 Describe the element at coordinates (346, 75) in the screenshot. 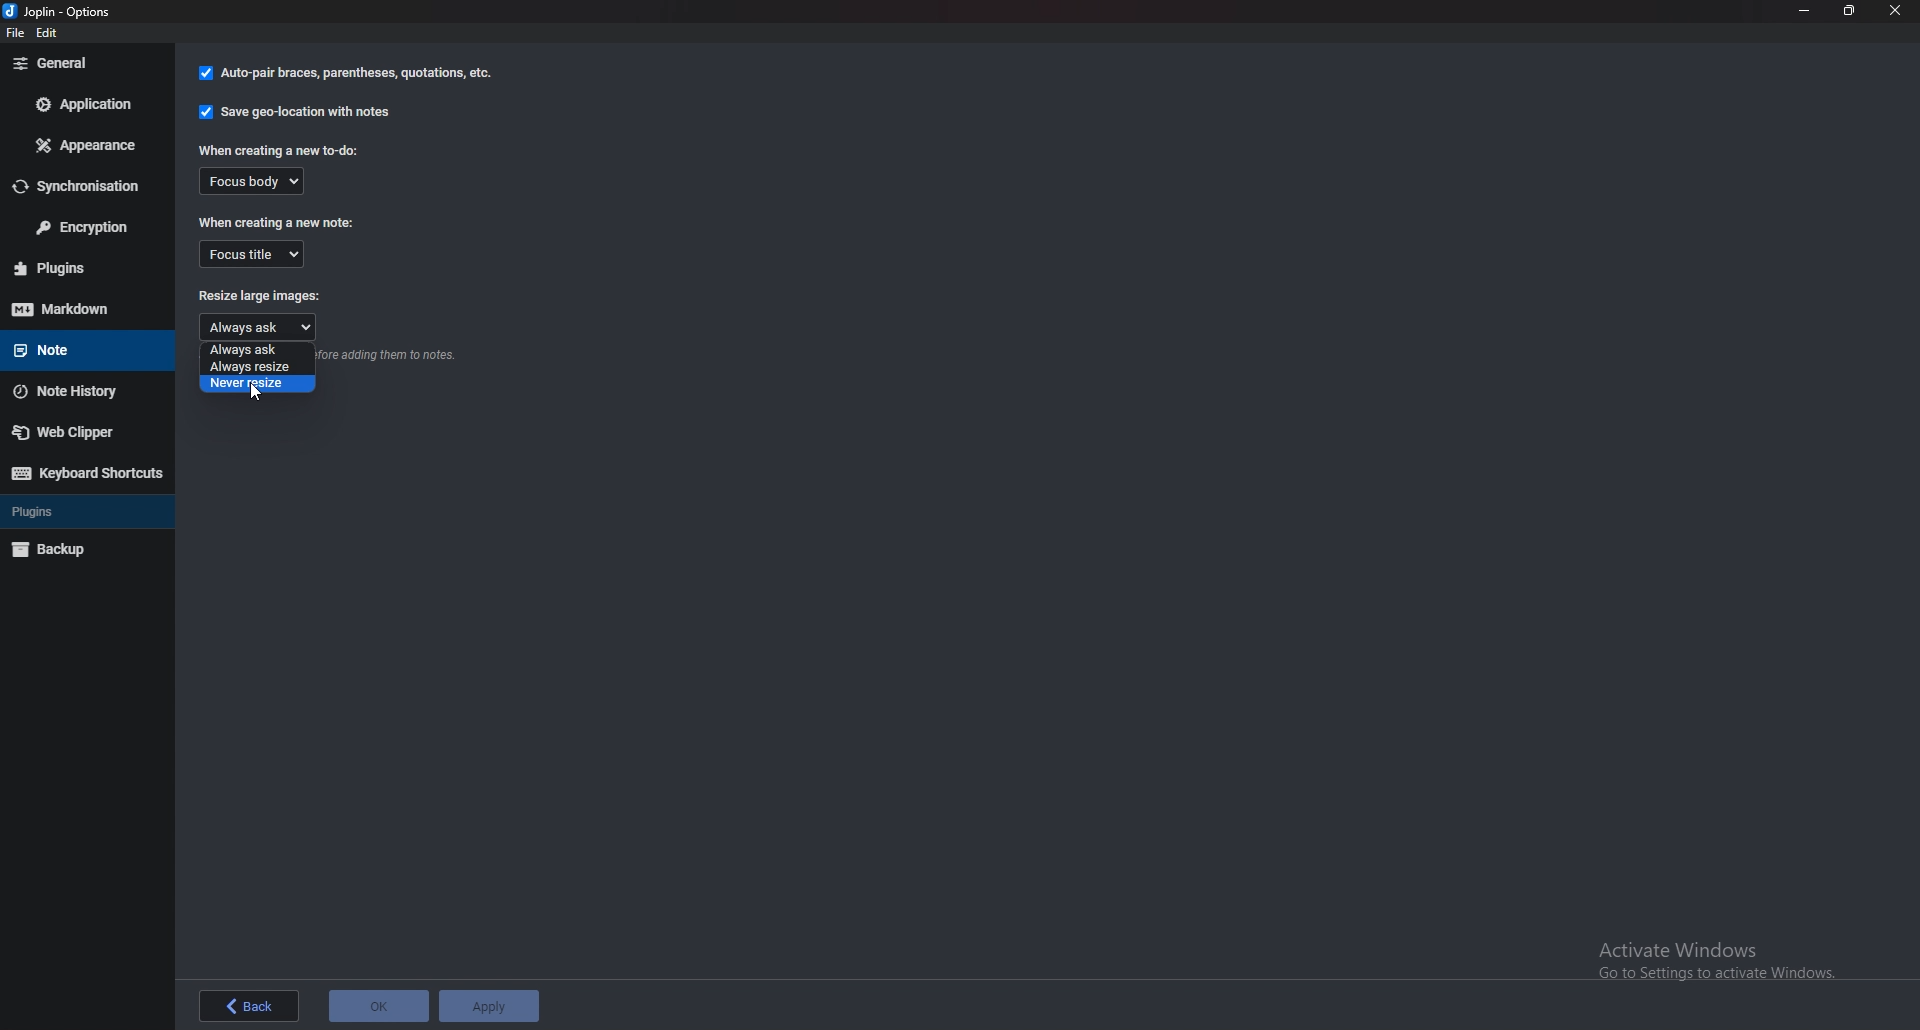

I see `Autopair braces parenthesis quotation, etc.` at that location.